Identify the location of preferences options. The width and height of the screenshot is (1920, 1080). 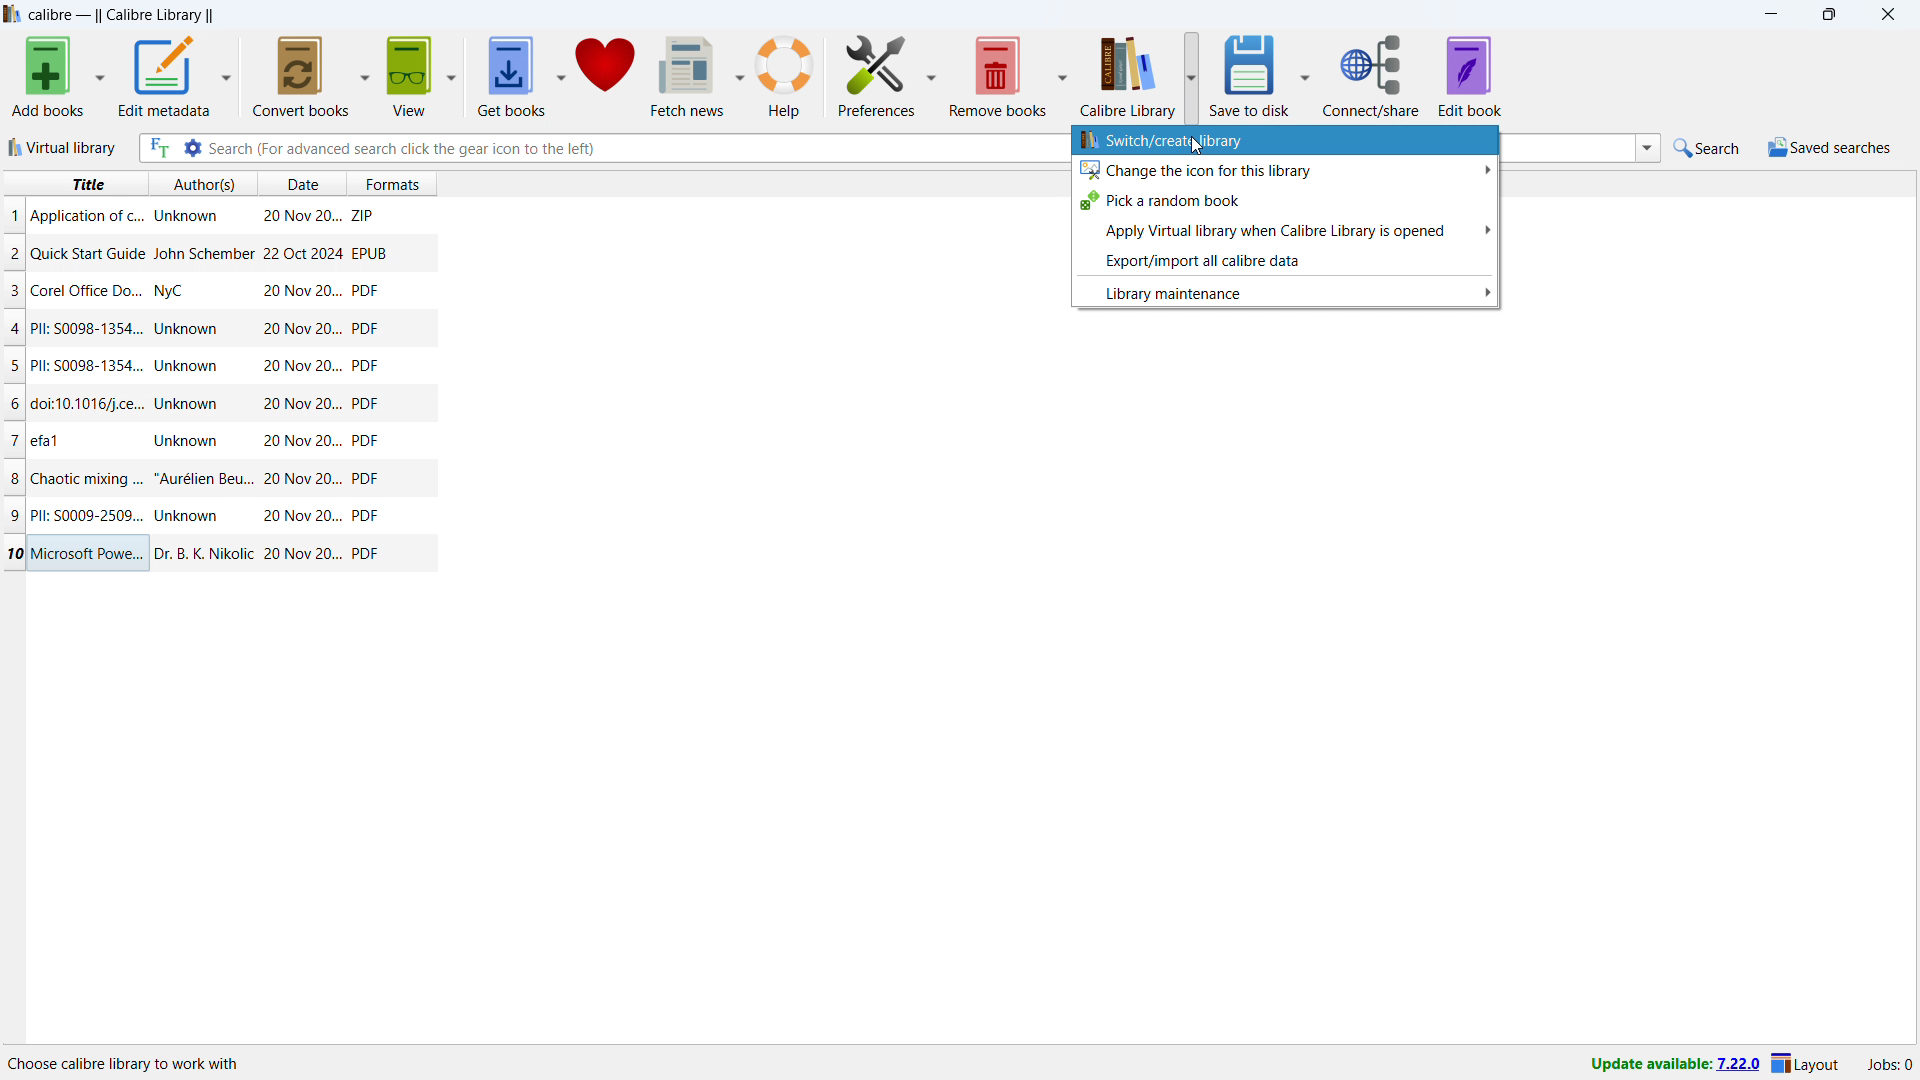
(933, 73).